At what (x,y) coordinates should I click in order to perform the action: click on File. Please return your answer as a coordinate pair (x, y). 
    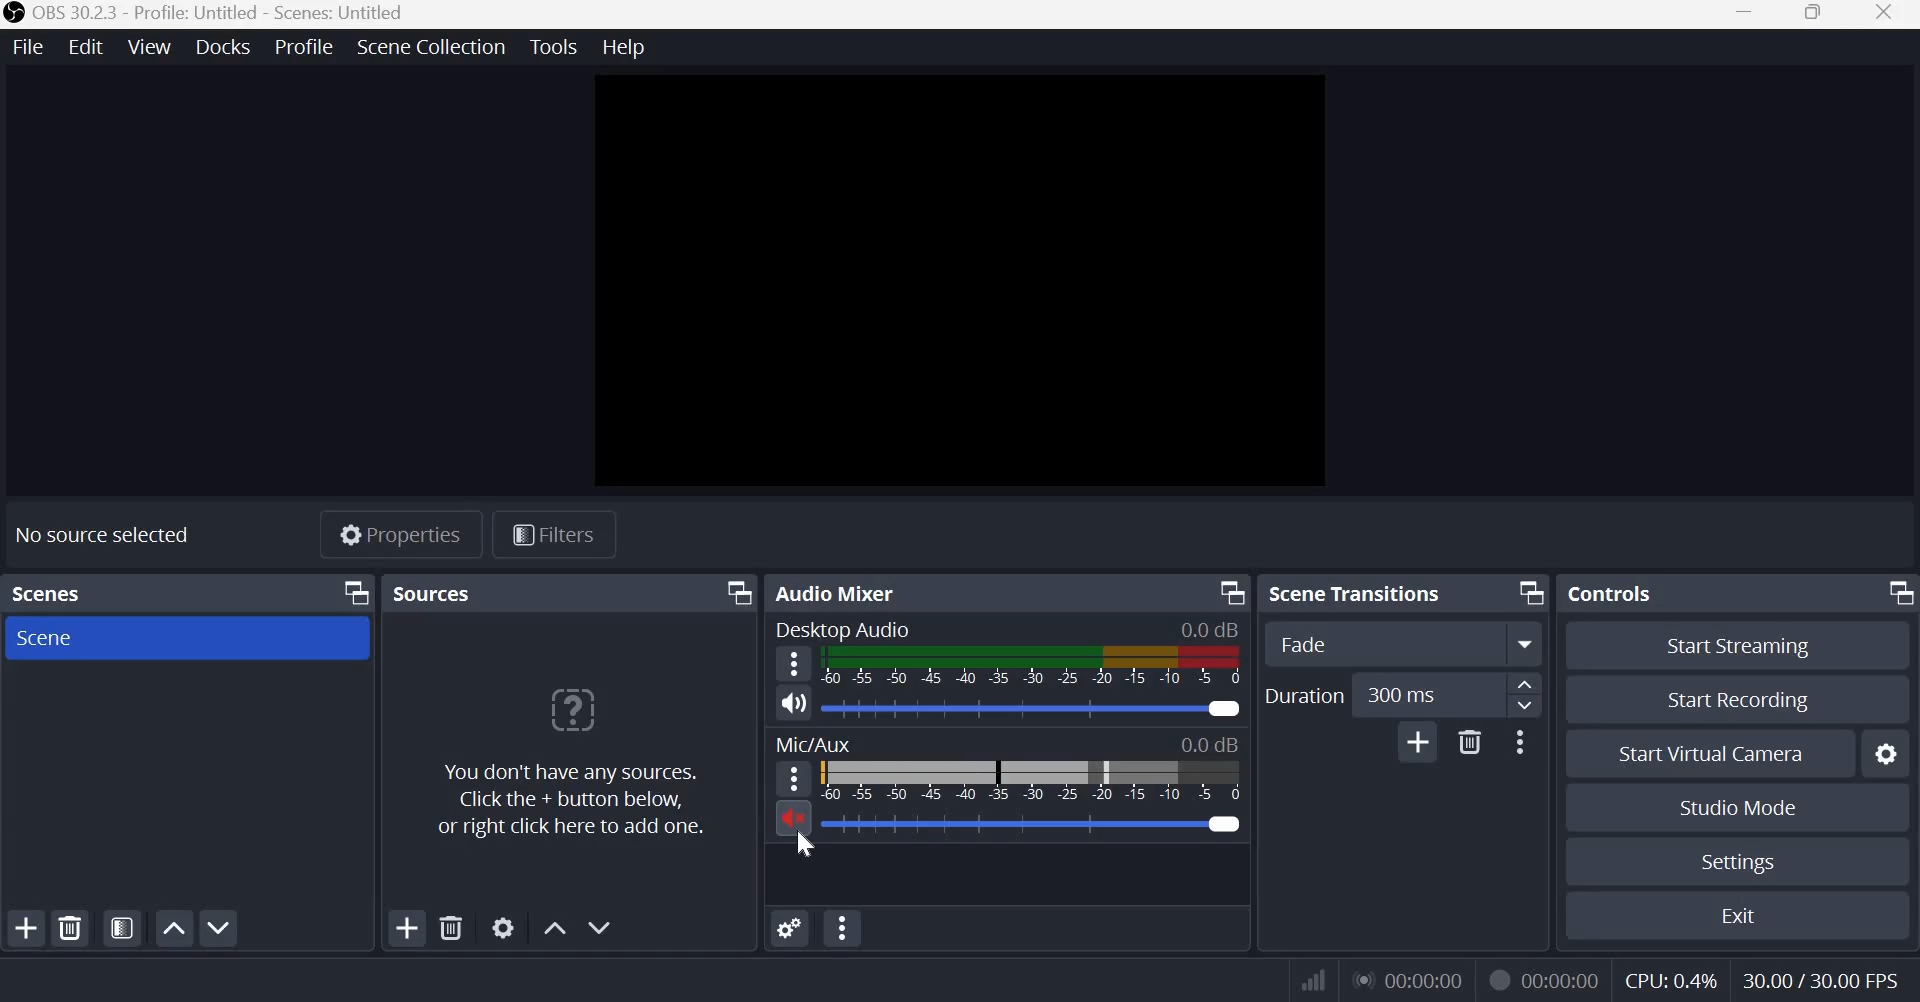
    Looking at the image, I should click on (27, 48).